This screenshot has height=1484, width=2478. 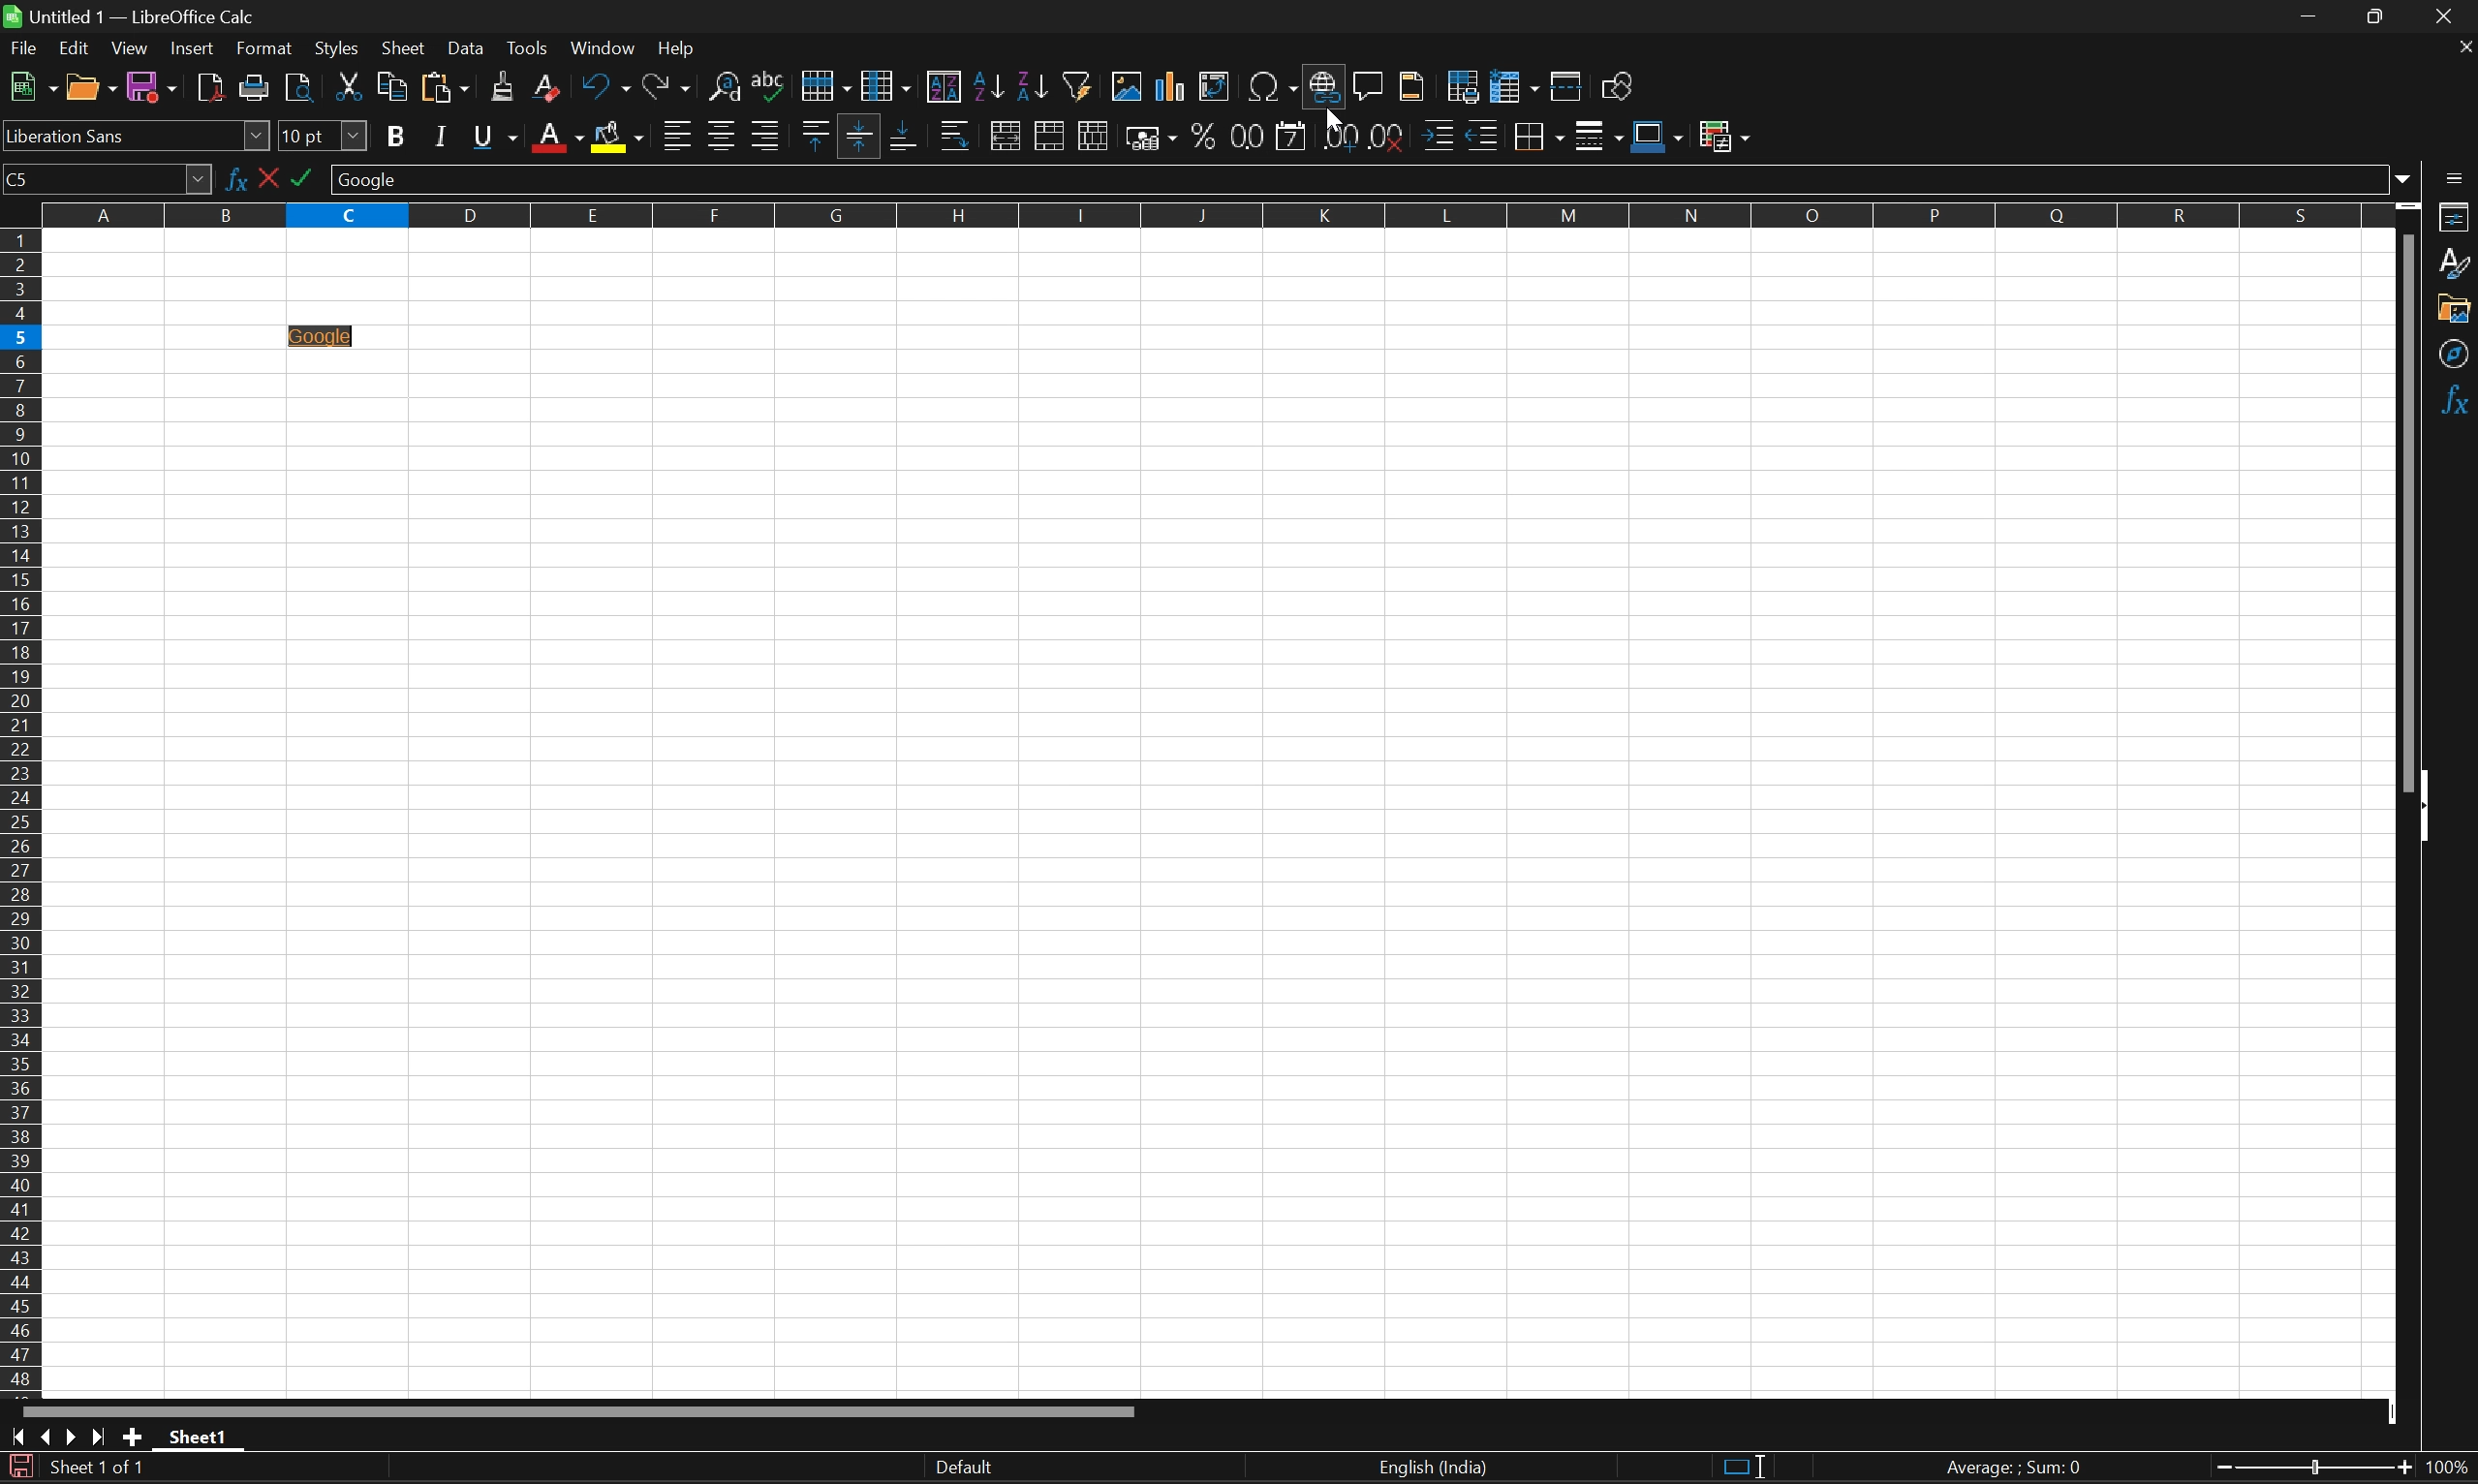 What do you see at coordinates (444, 137) in the screenshot?
I see `Italic` at bounding box center [444, 137].